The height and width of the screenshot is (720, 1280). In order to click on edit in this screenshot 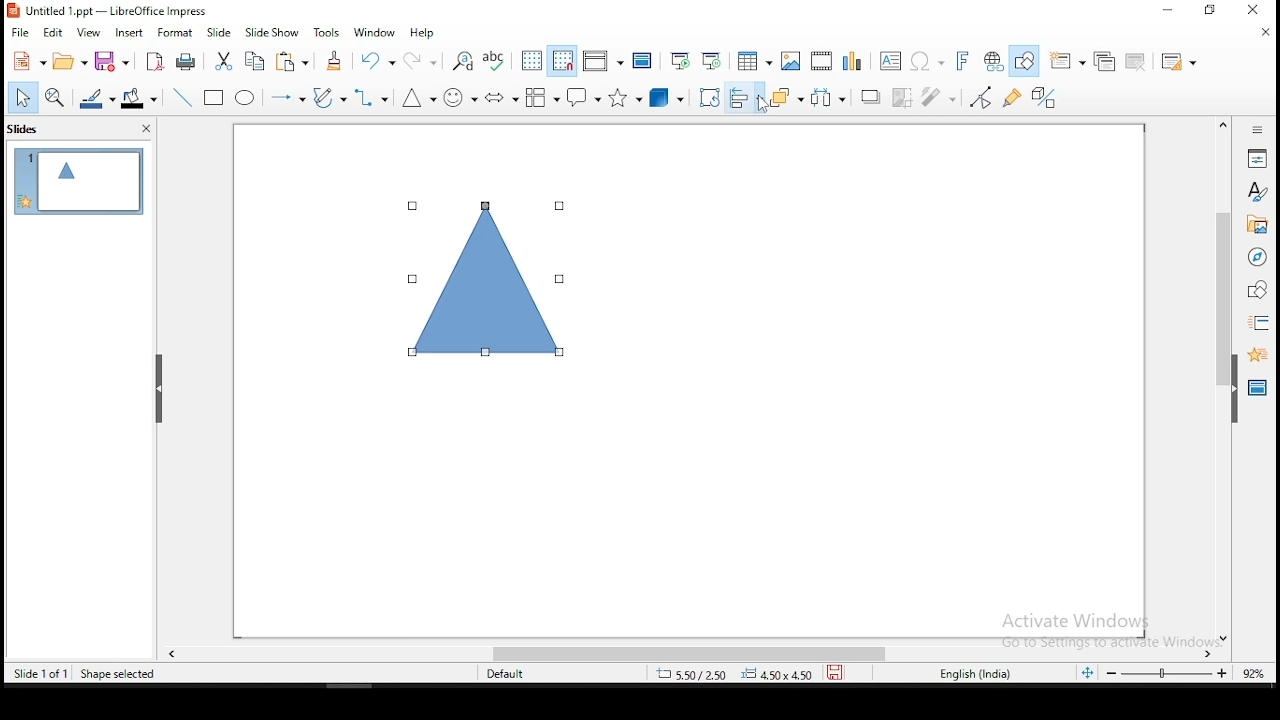, I will do `click(52, 33)`.